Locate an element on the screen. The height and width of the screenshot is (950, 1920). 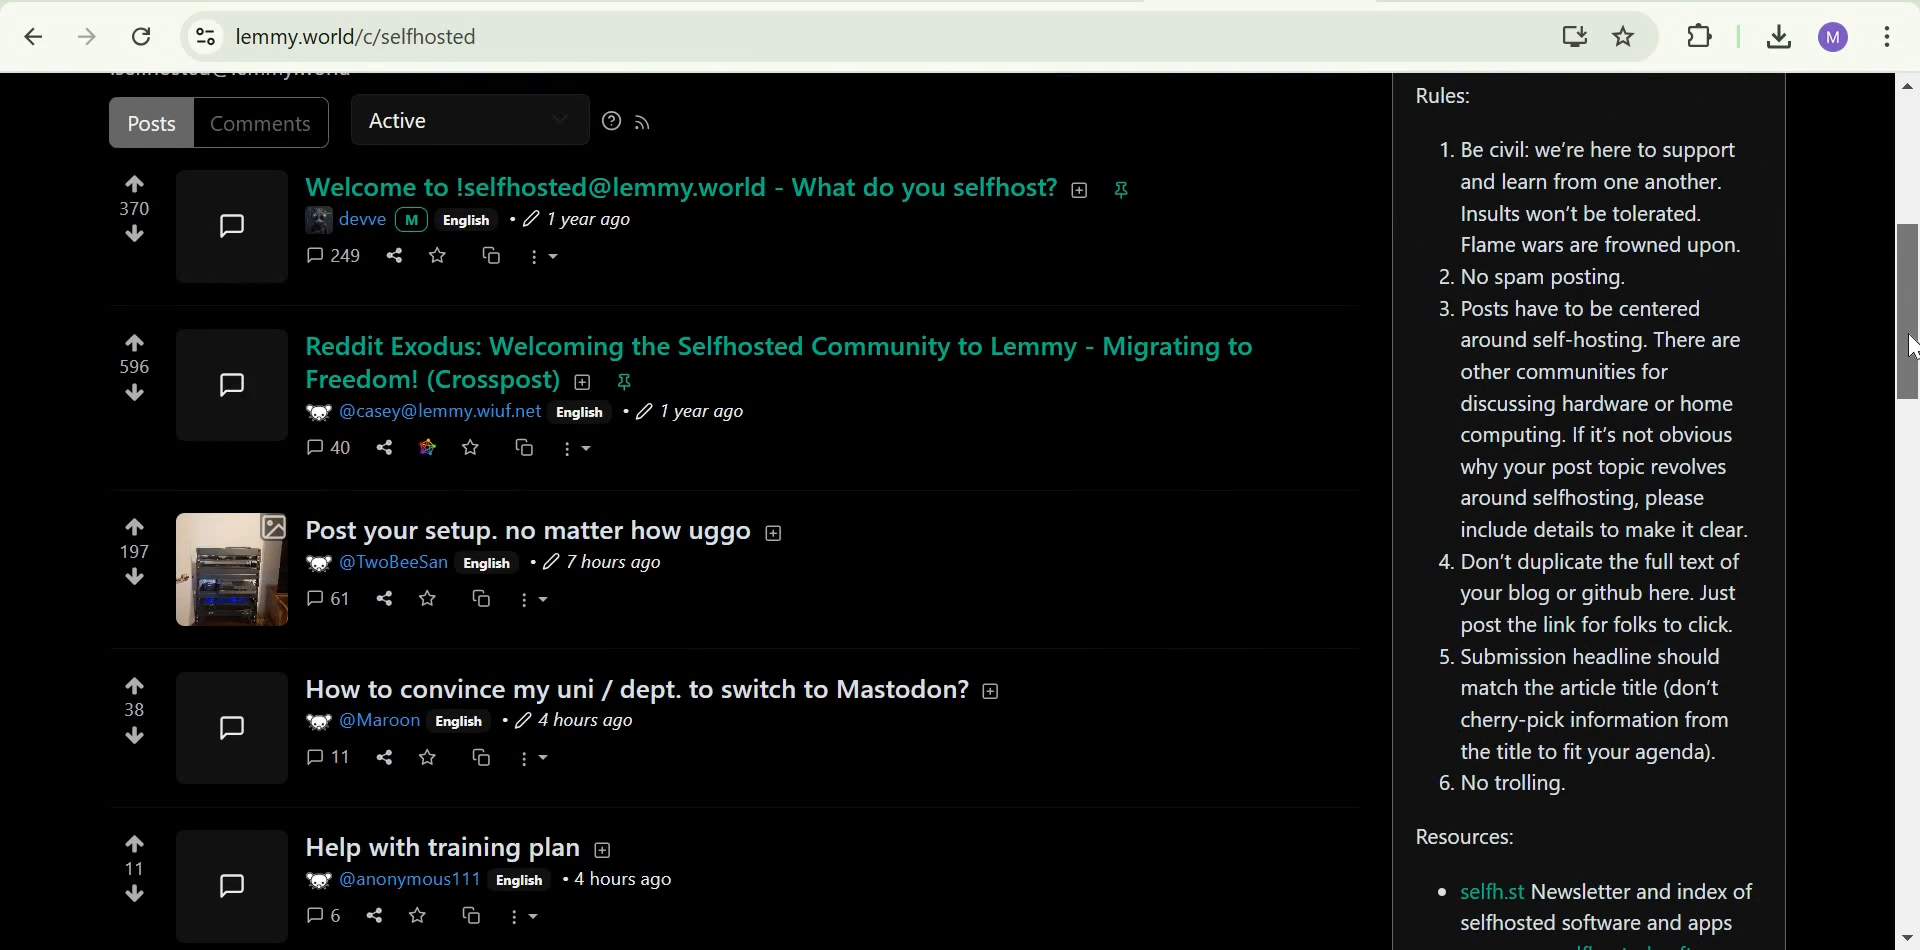
downvote is located at coordinates (136, 735).